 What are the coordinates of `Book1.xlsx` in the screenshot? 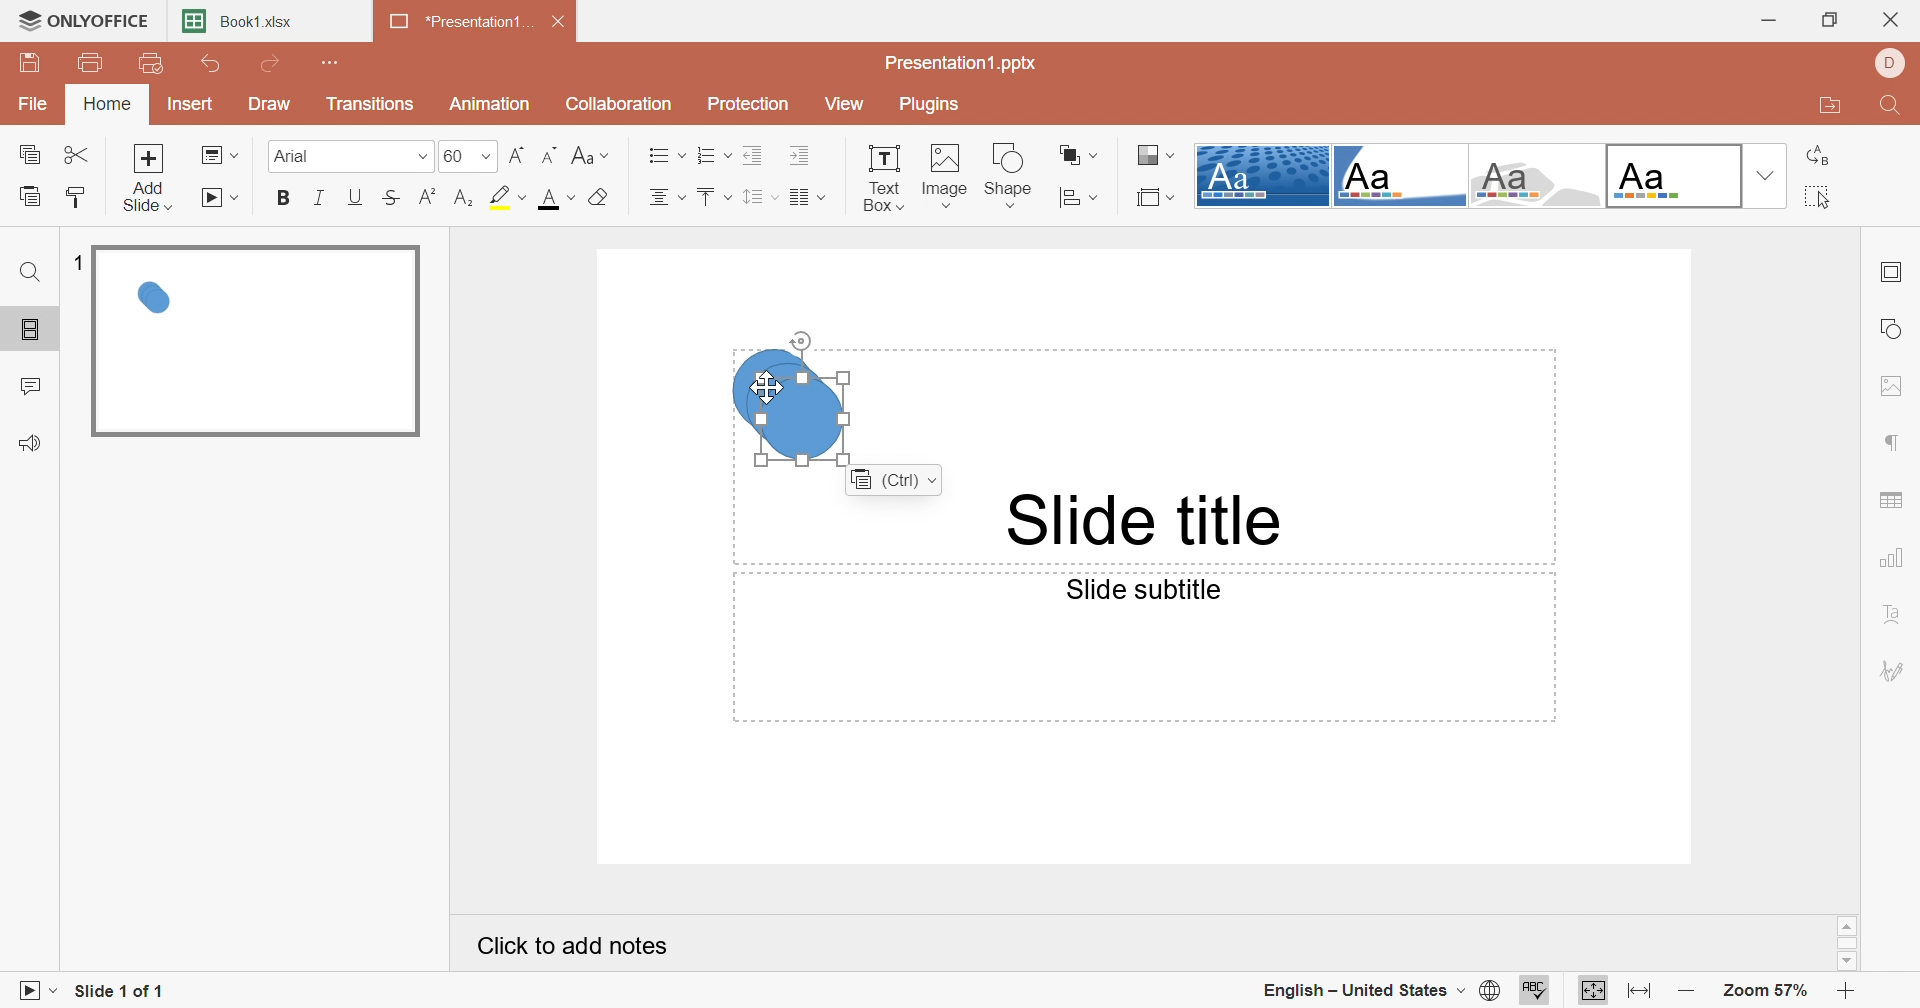 It's located at (239, 20).